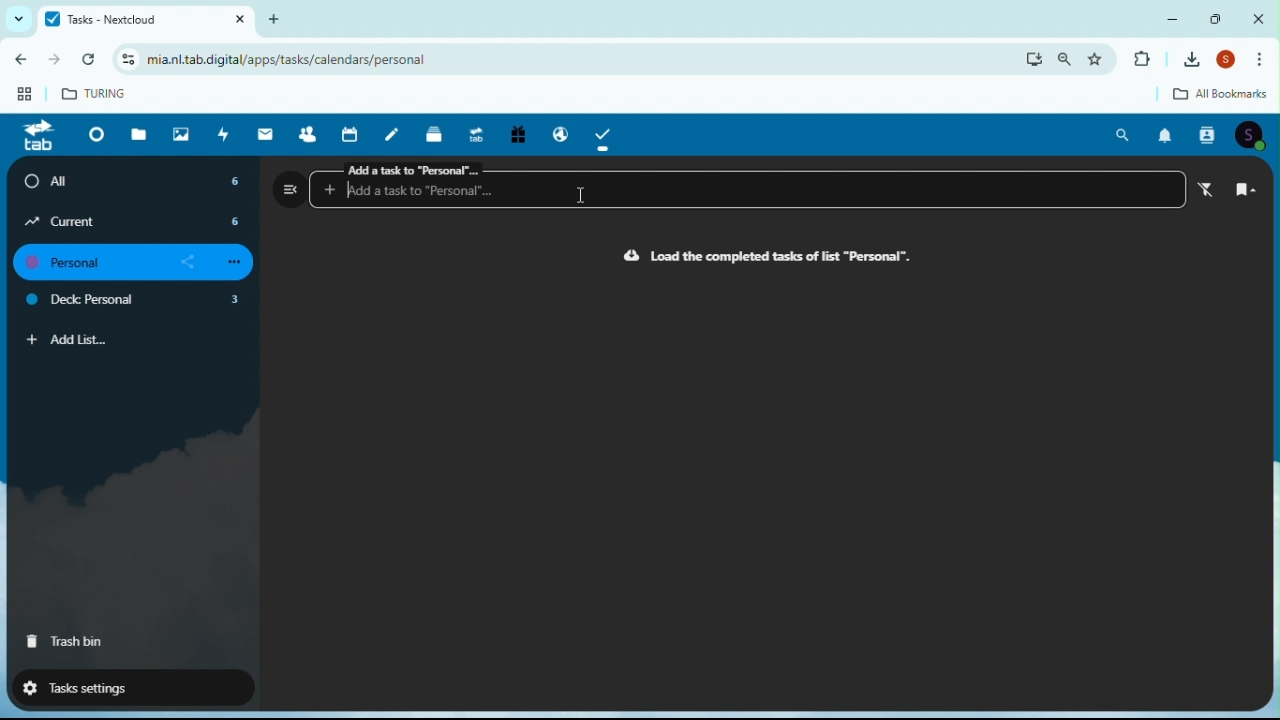 The image size is (1280, 720). What do you see at coordinates (93, 60) in the screenshot?
I see `reload` at bounding box center [93, 60].